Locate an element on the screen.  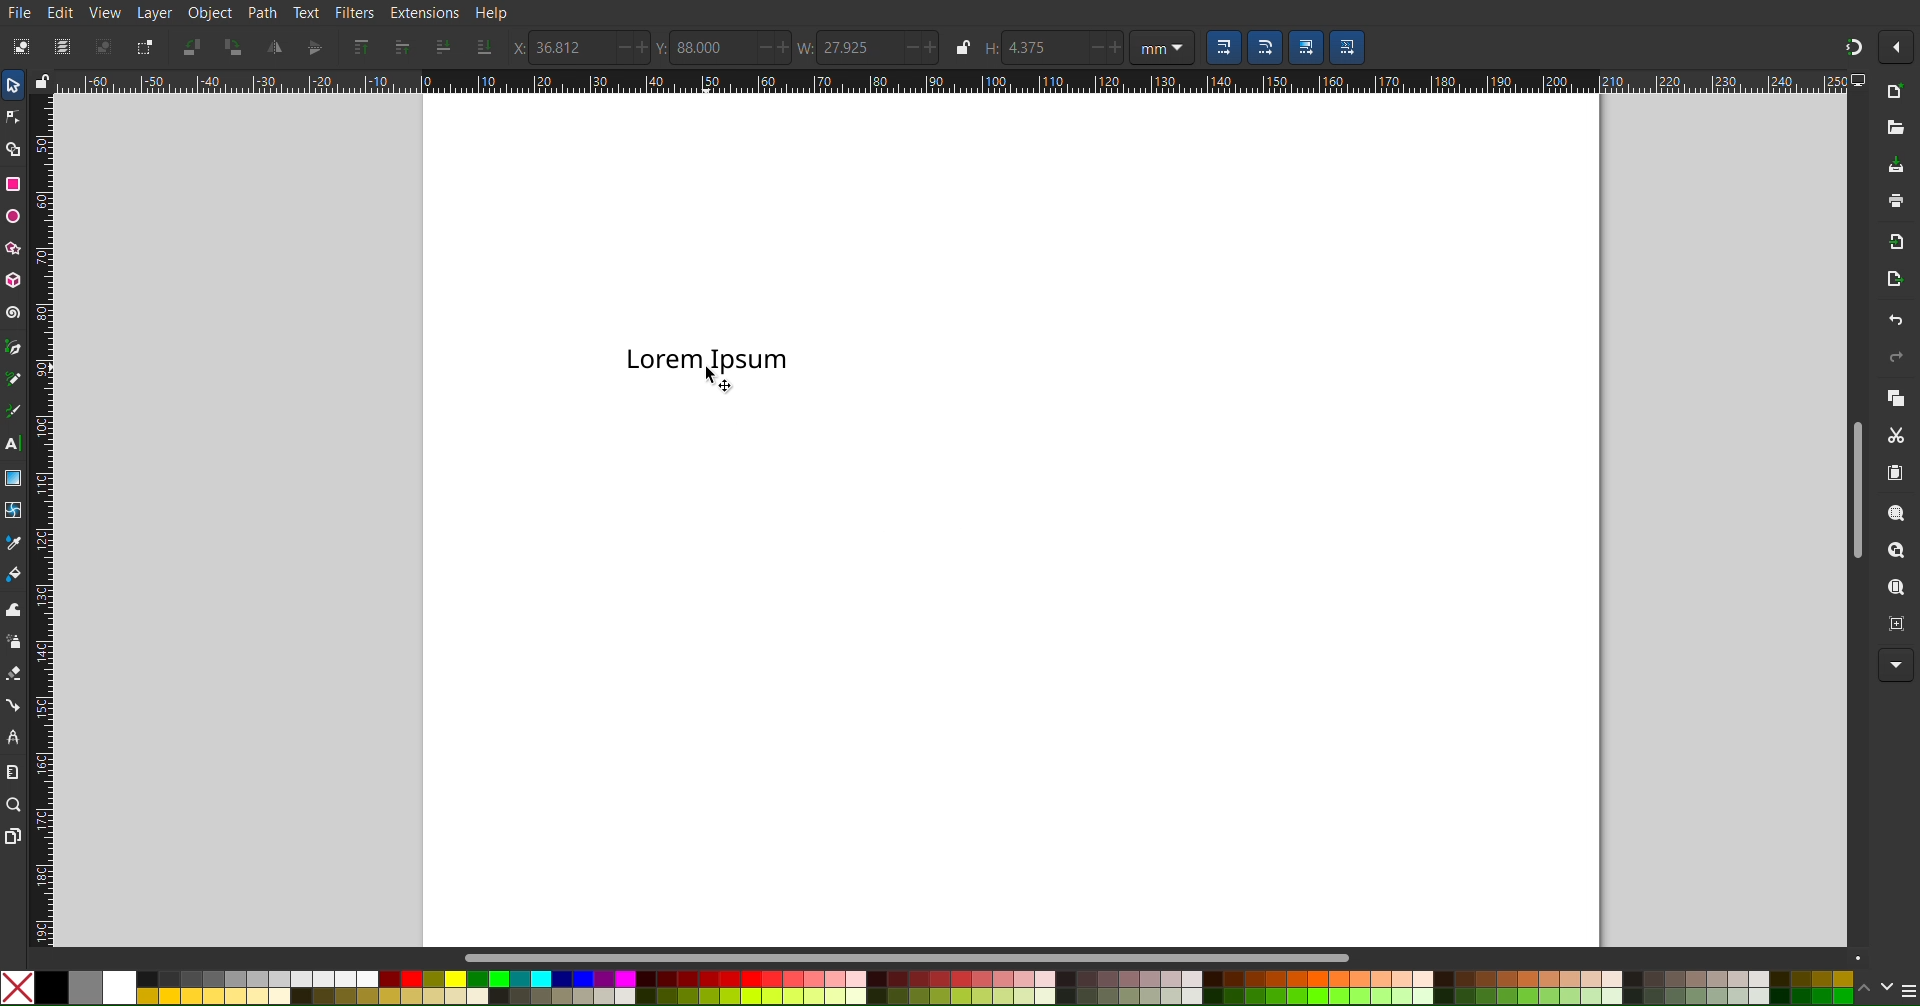
Toggle Selection Box is located at coordinates (141, 46).